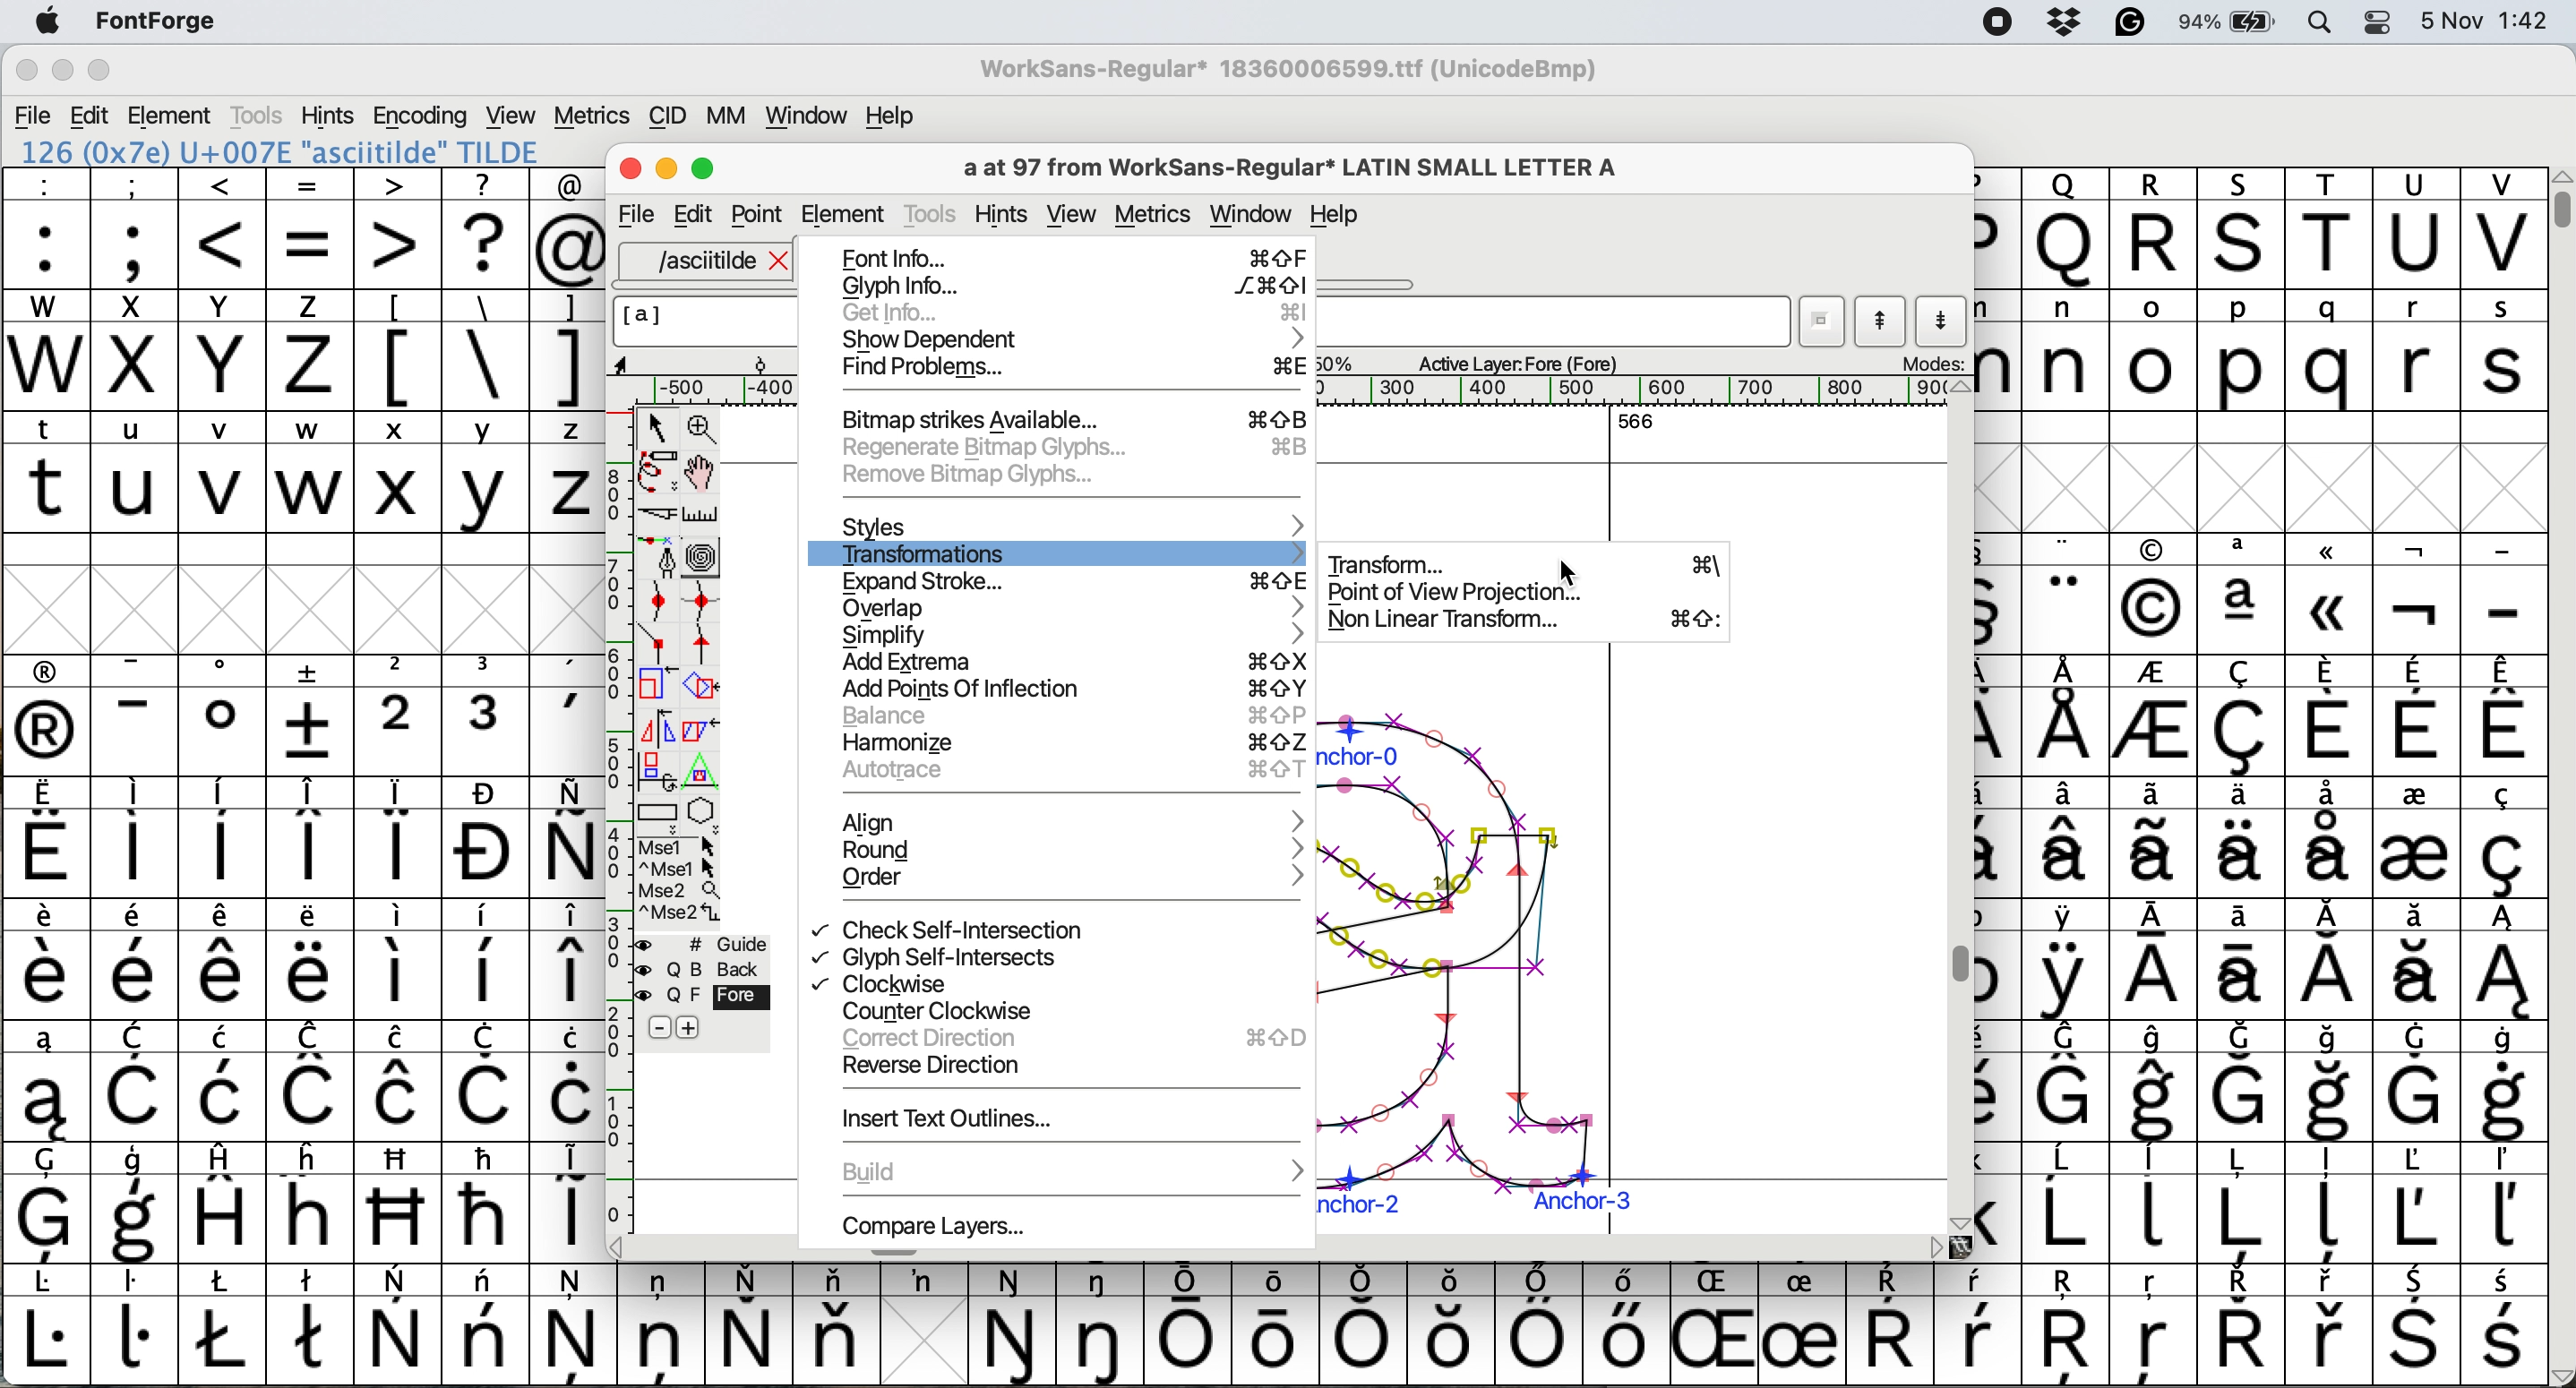  What do you see at coordinates (1995, 24) in the screenshot?
I see `screen recorder` at bounding box center [1995, 24].